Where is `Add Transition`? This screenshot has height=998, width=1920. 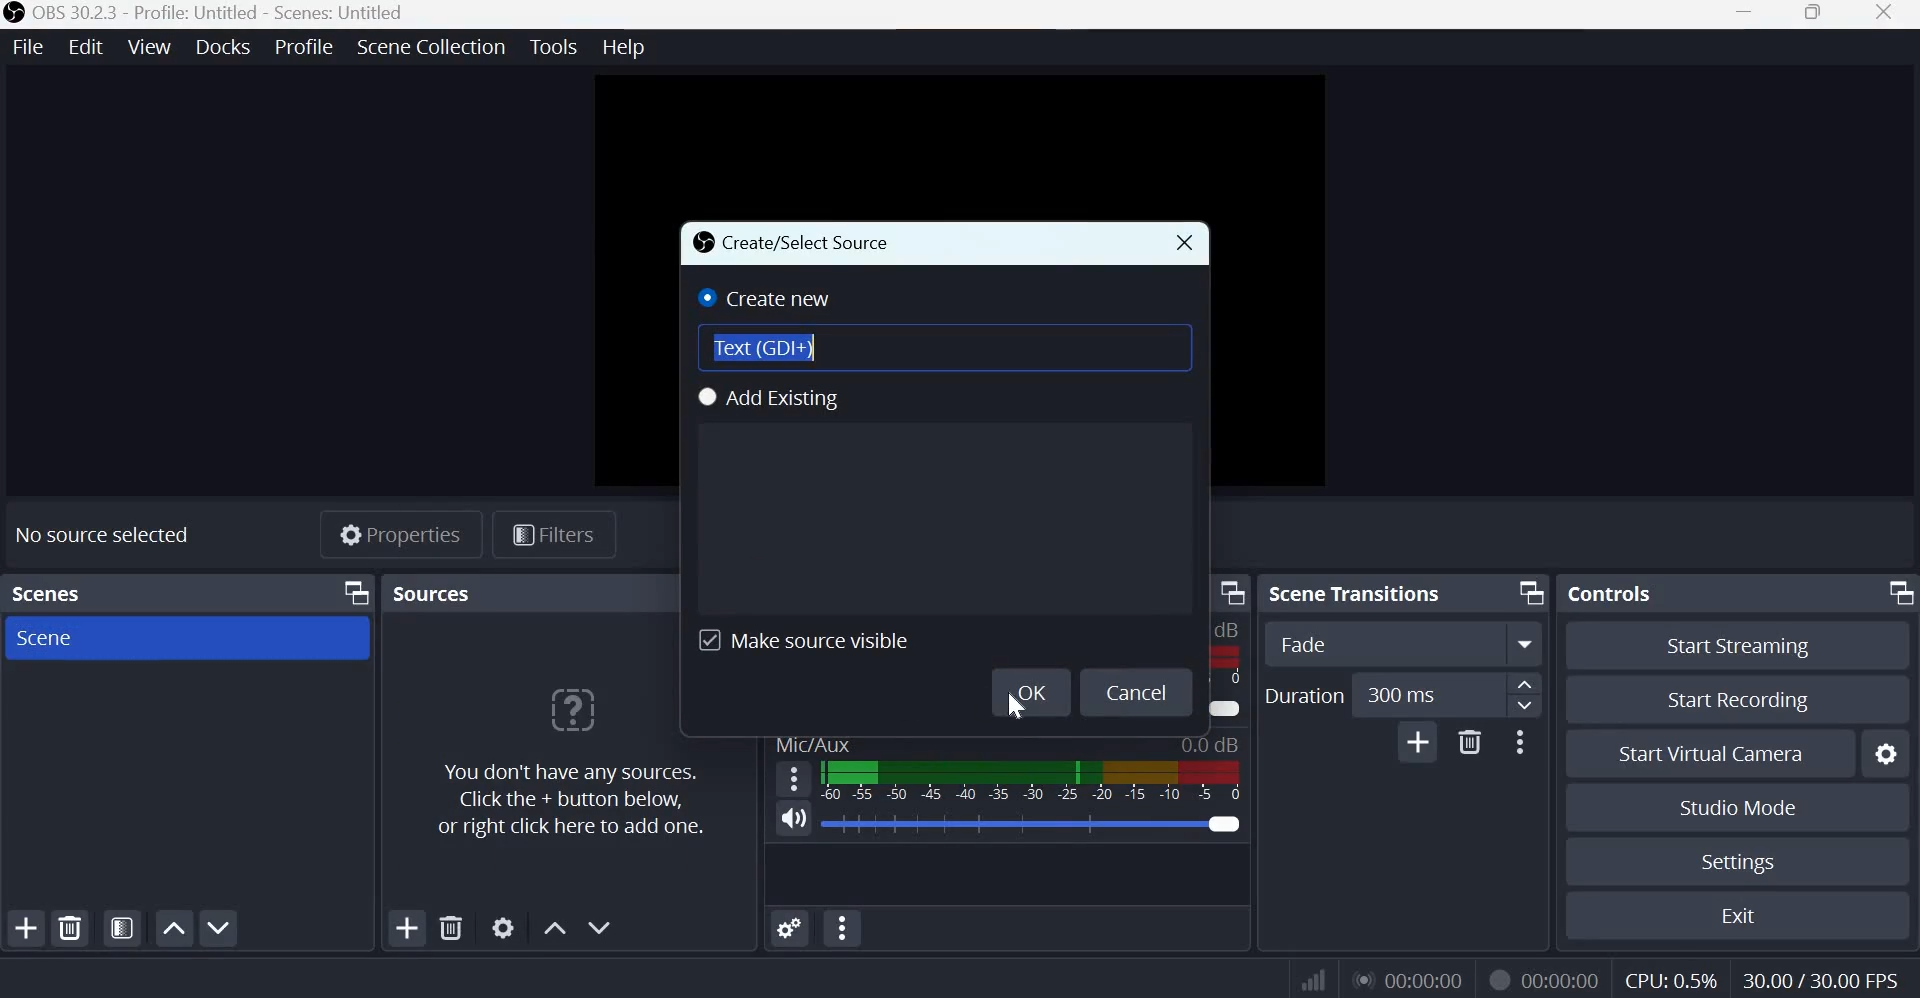
Add Transition is located at coordinates (1418, 741).